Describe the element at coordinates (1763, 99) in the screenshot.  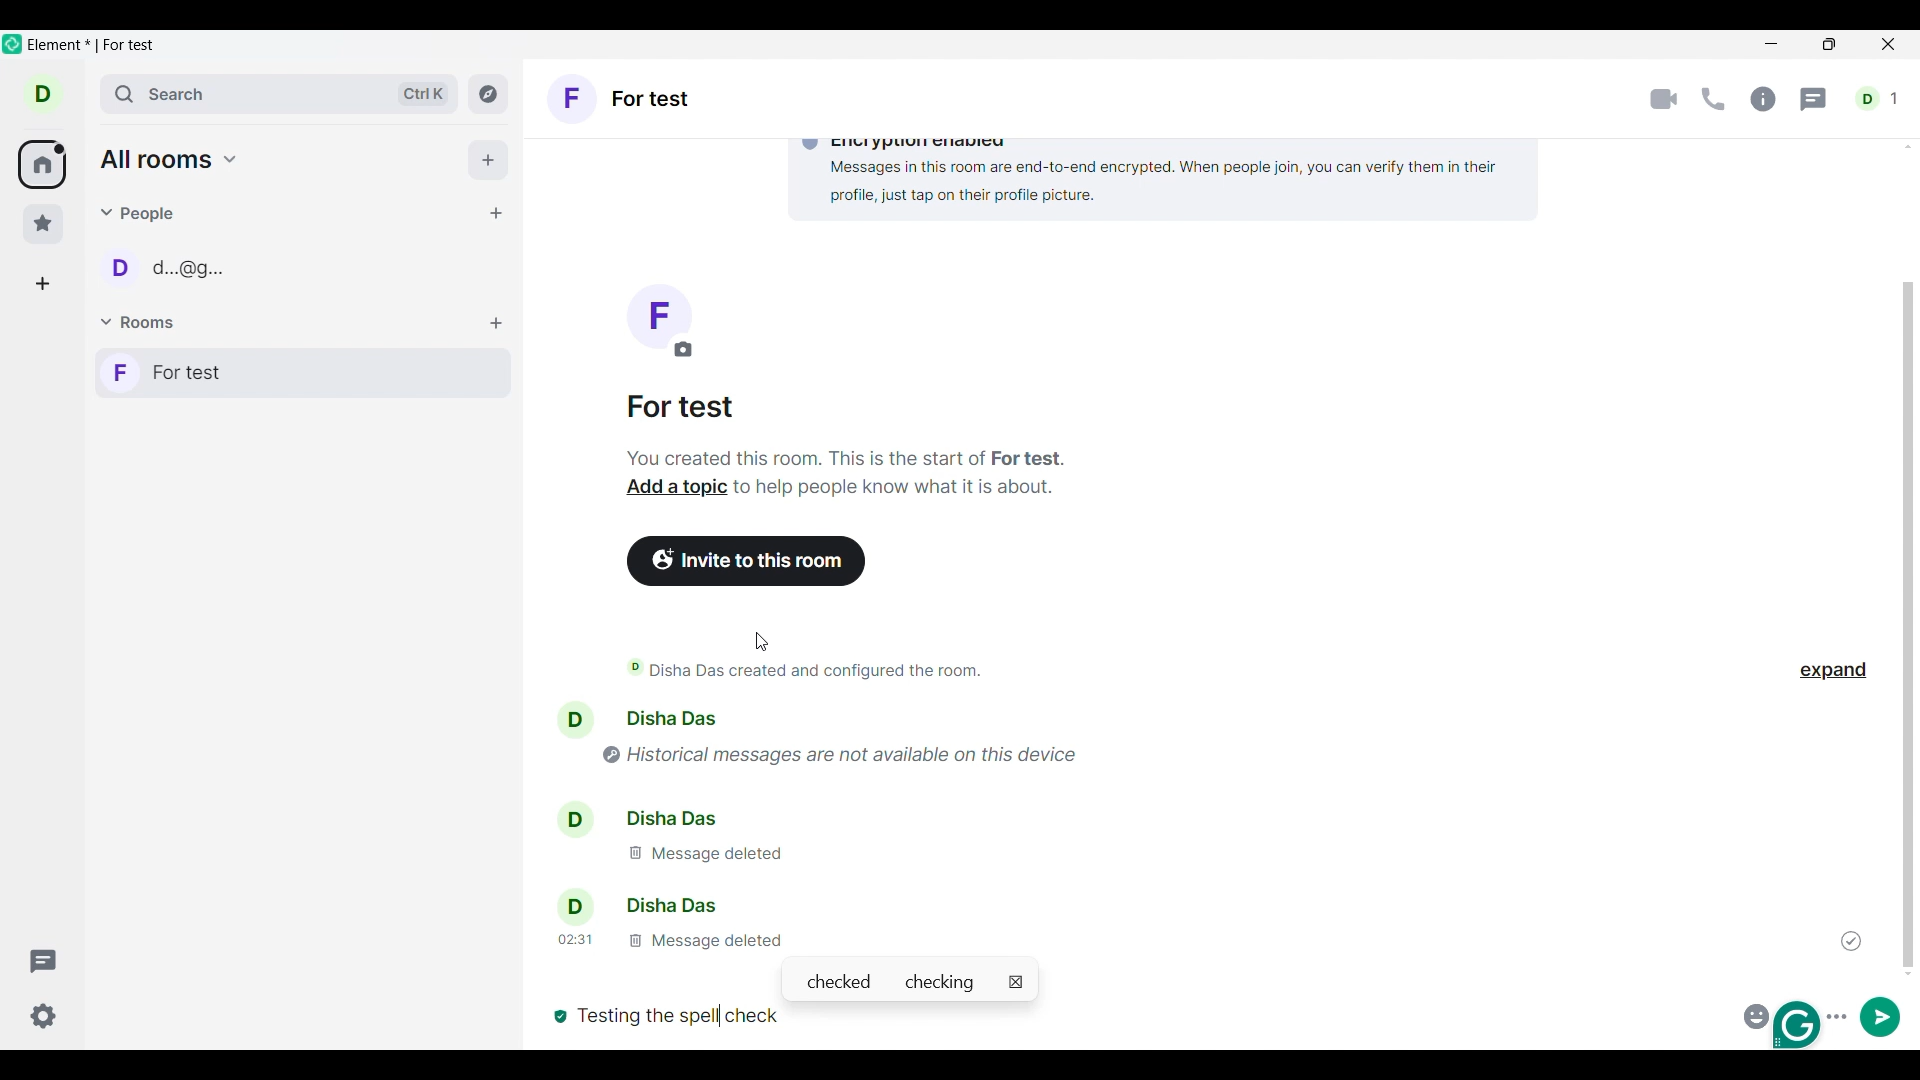
I see `Room info` at that location.